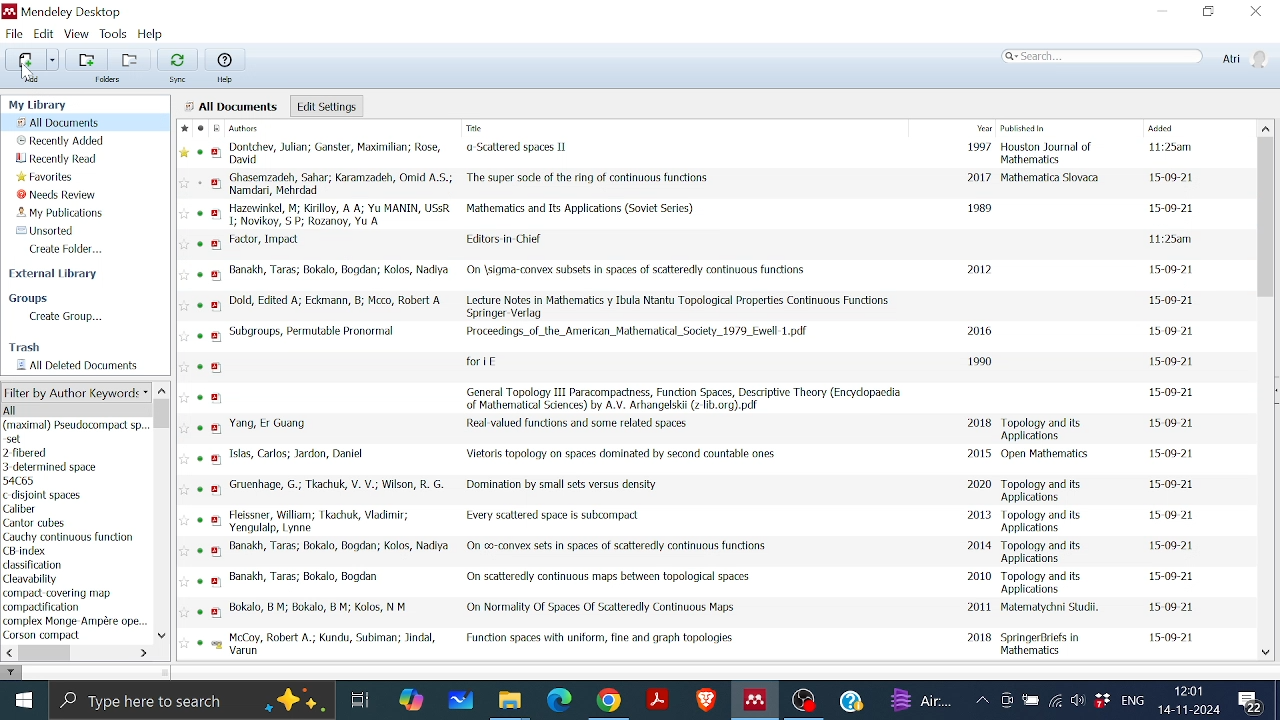 The width and height of the screenshot is (1280, 720). I want to click on Favourite, so click(184, 610).